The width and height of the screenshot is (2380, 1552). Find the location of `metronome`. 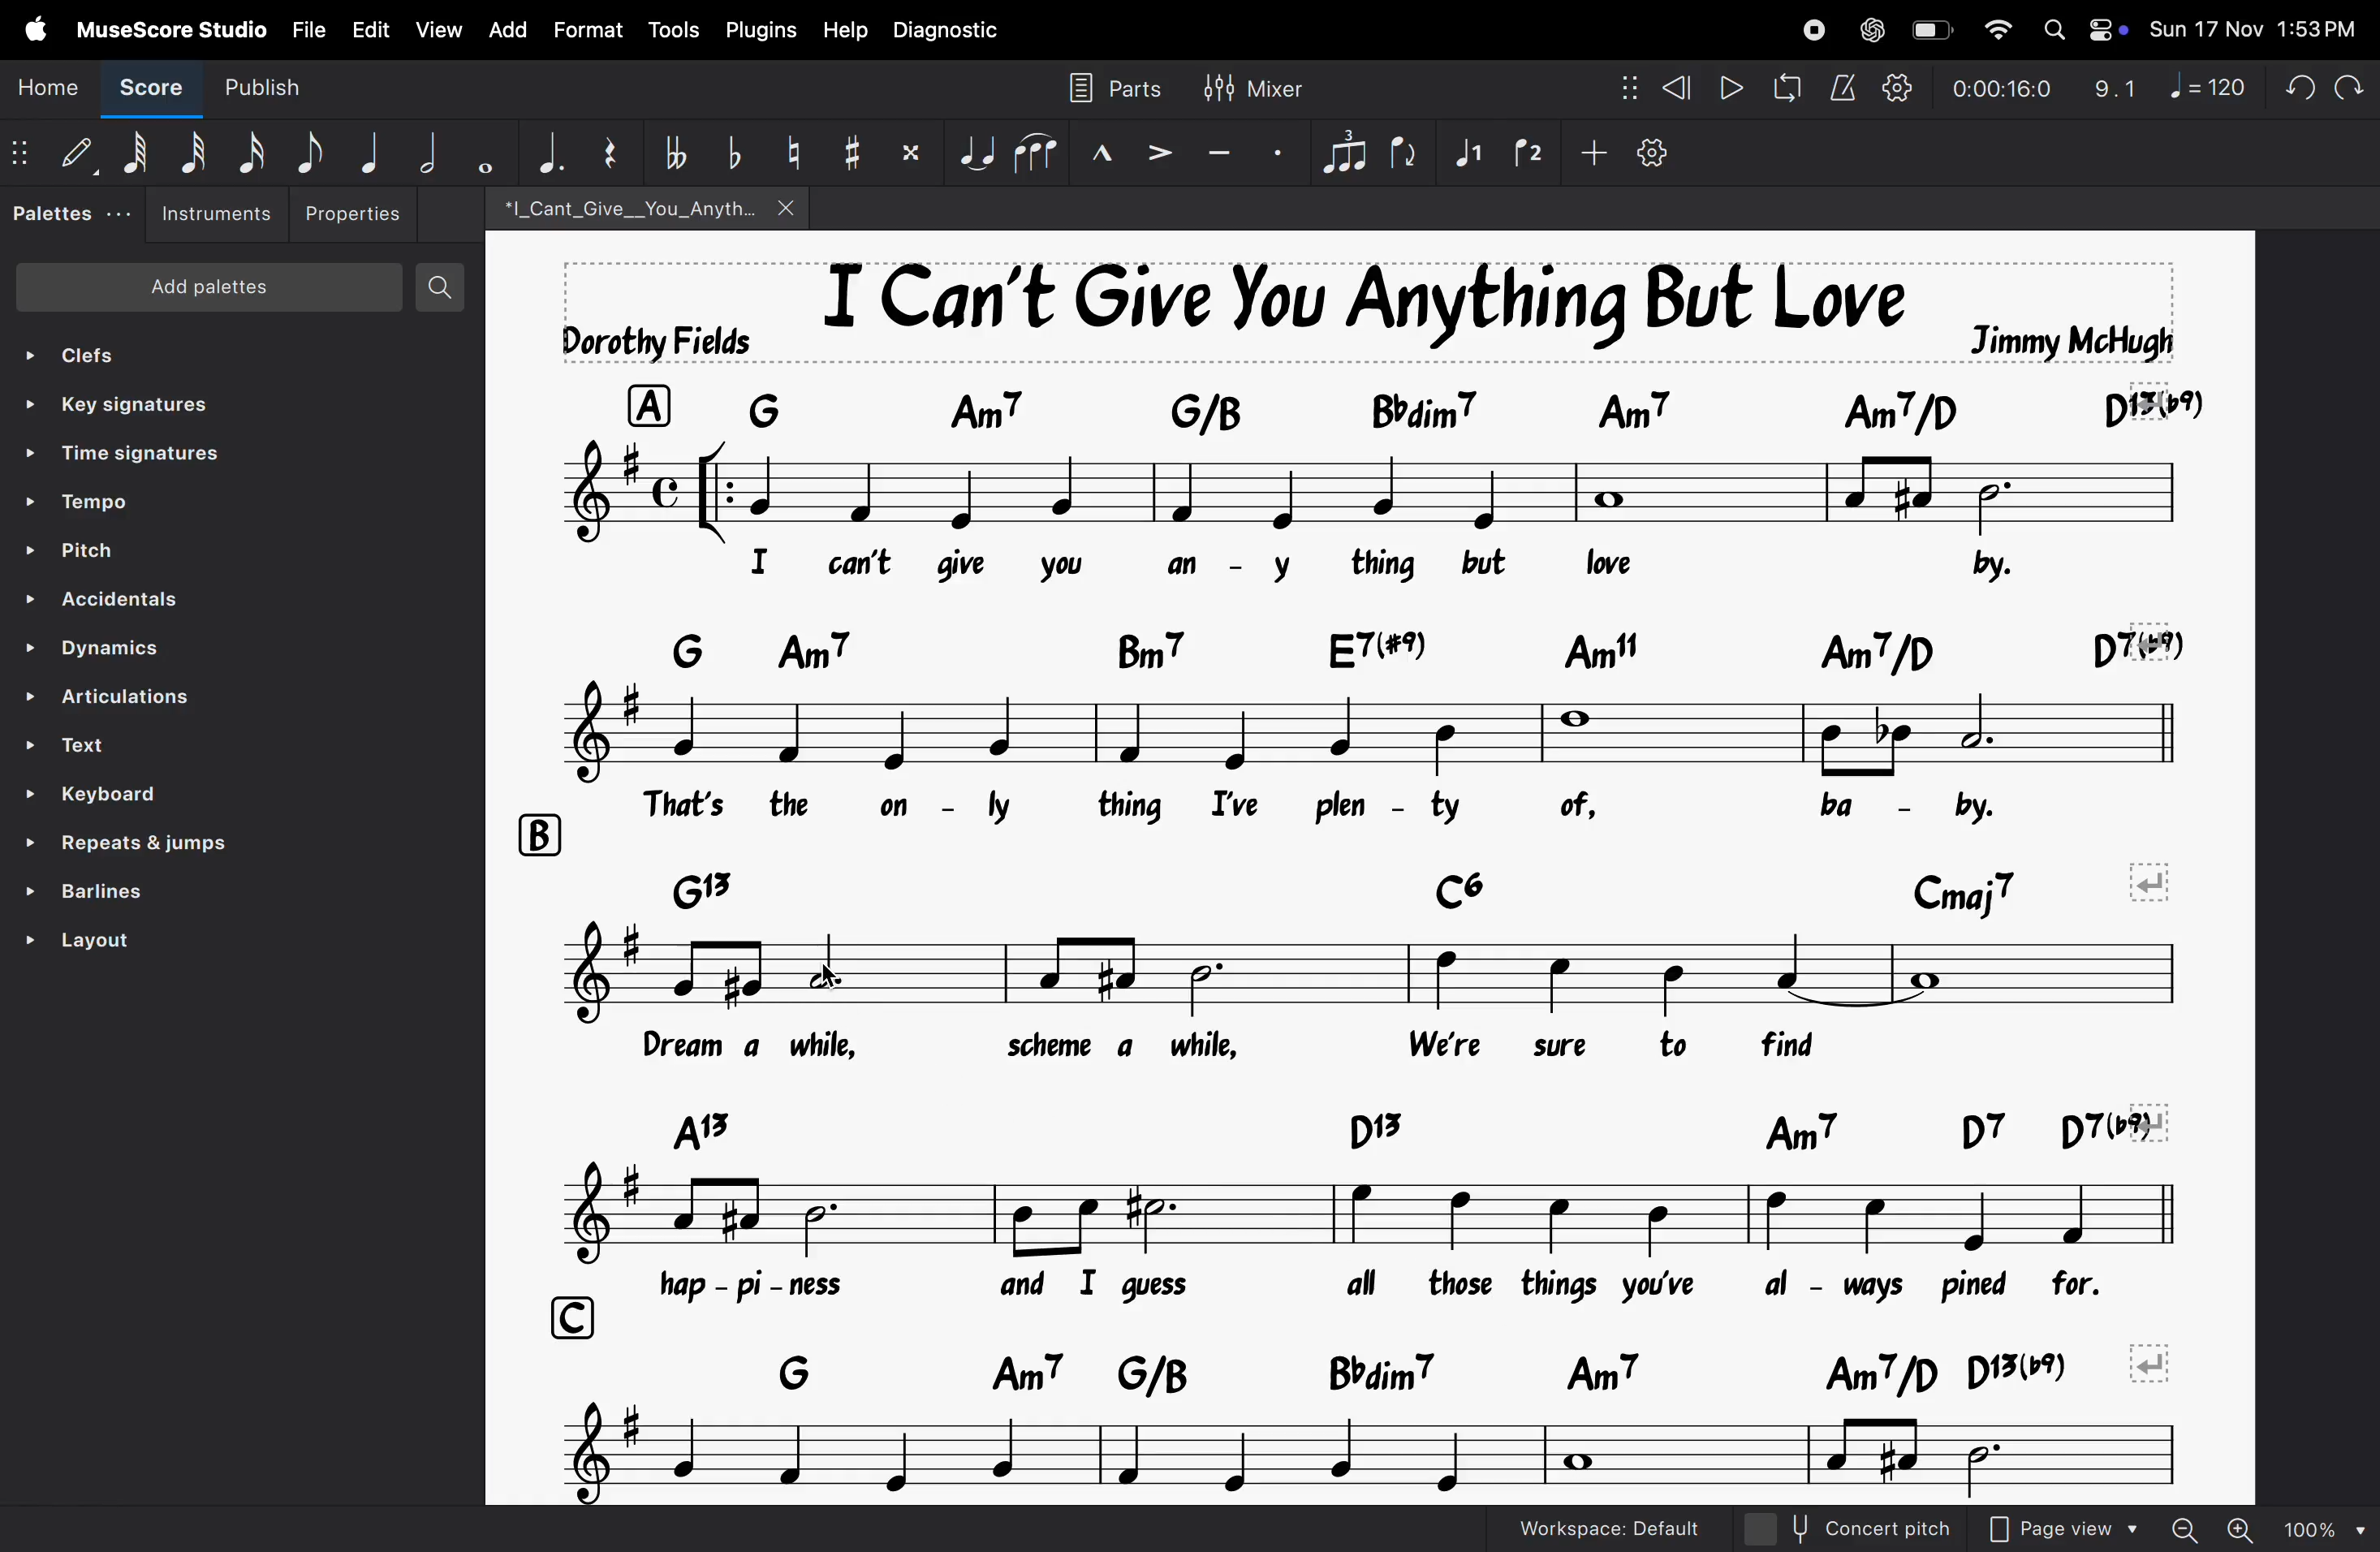

metronome is located at coordinates (1839, 83).